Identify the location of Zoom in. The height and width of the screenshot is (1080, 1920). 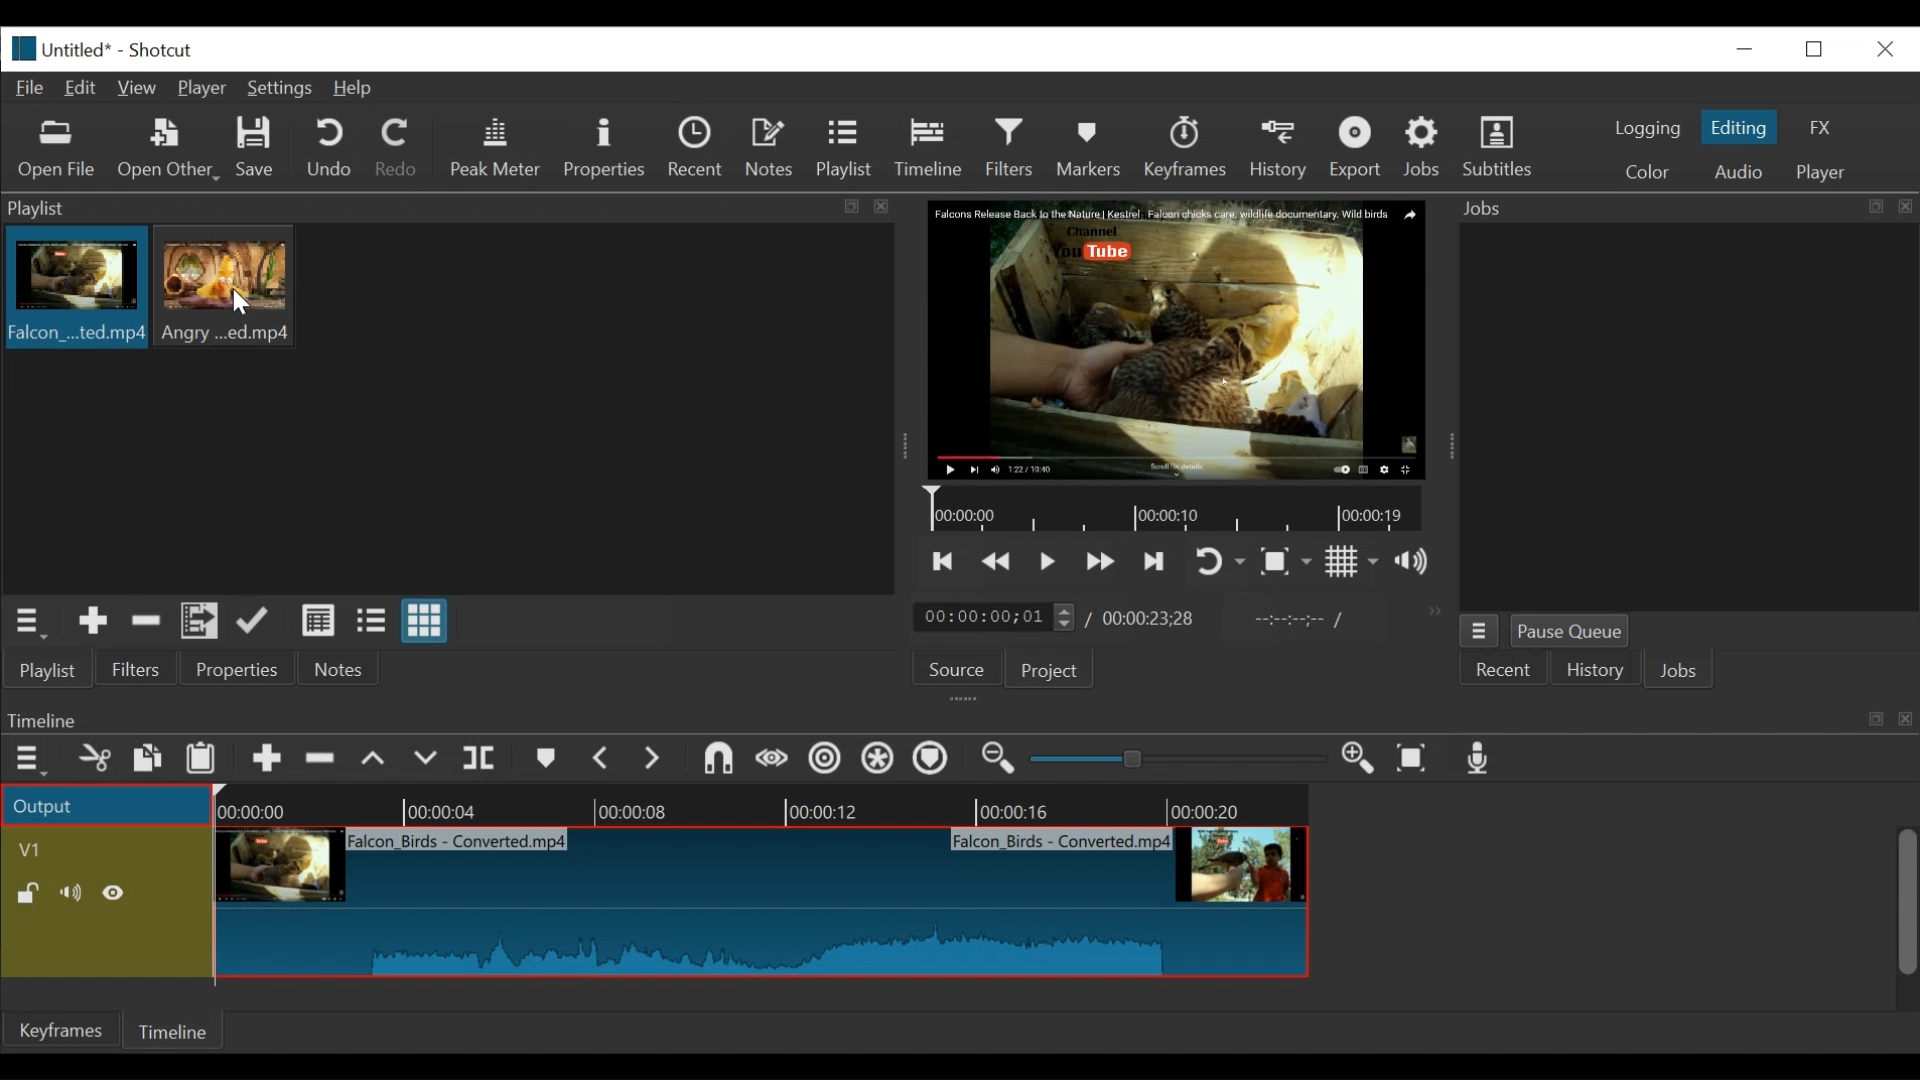
(1361, 760).